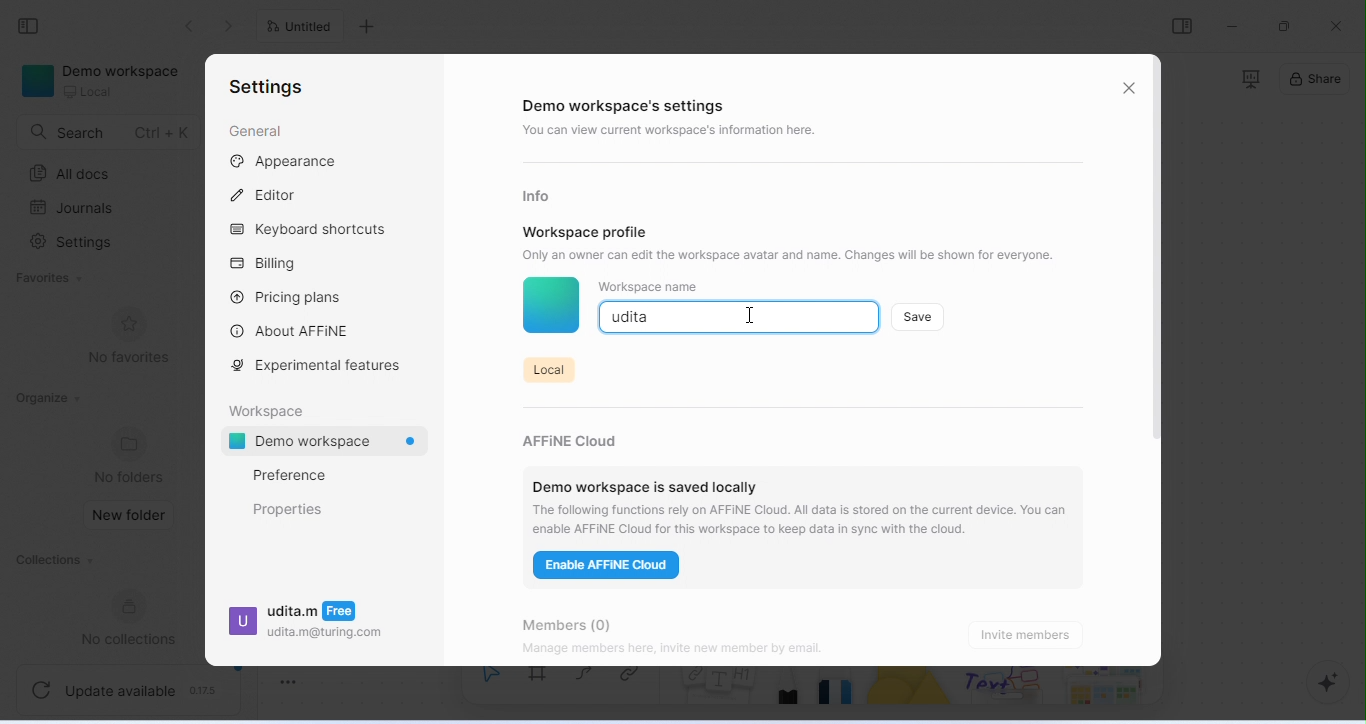  I want to click on demo workspace, so click(330, 443).